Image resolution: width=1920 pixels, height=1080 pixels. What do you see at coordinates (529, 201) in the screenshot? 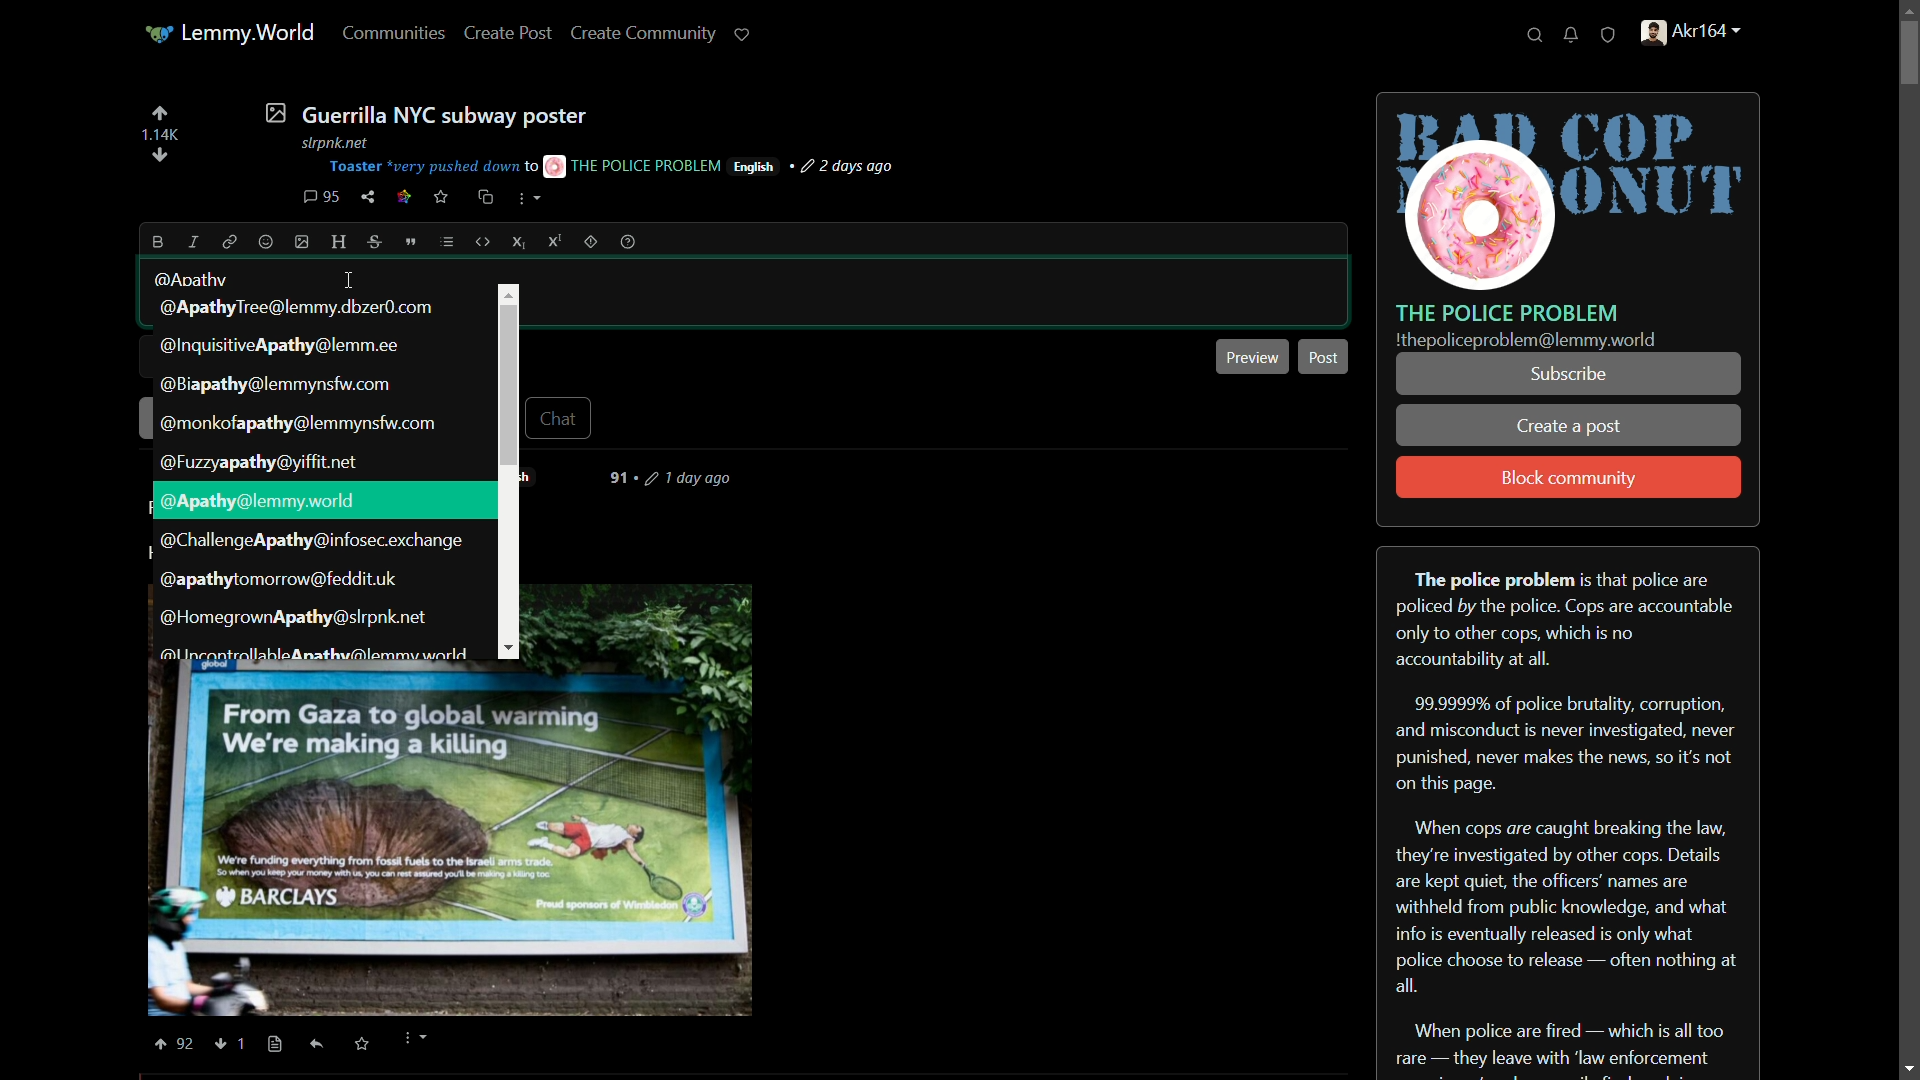
I see `more options` at bounding box center [529, 201].